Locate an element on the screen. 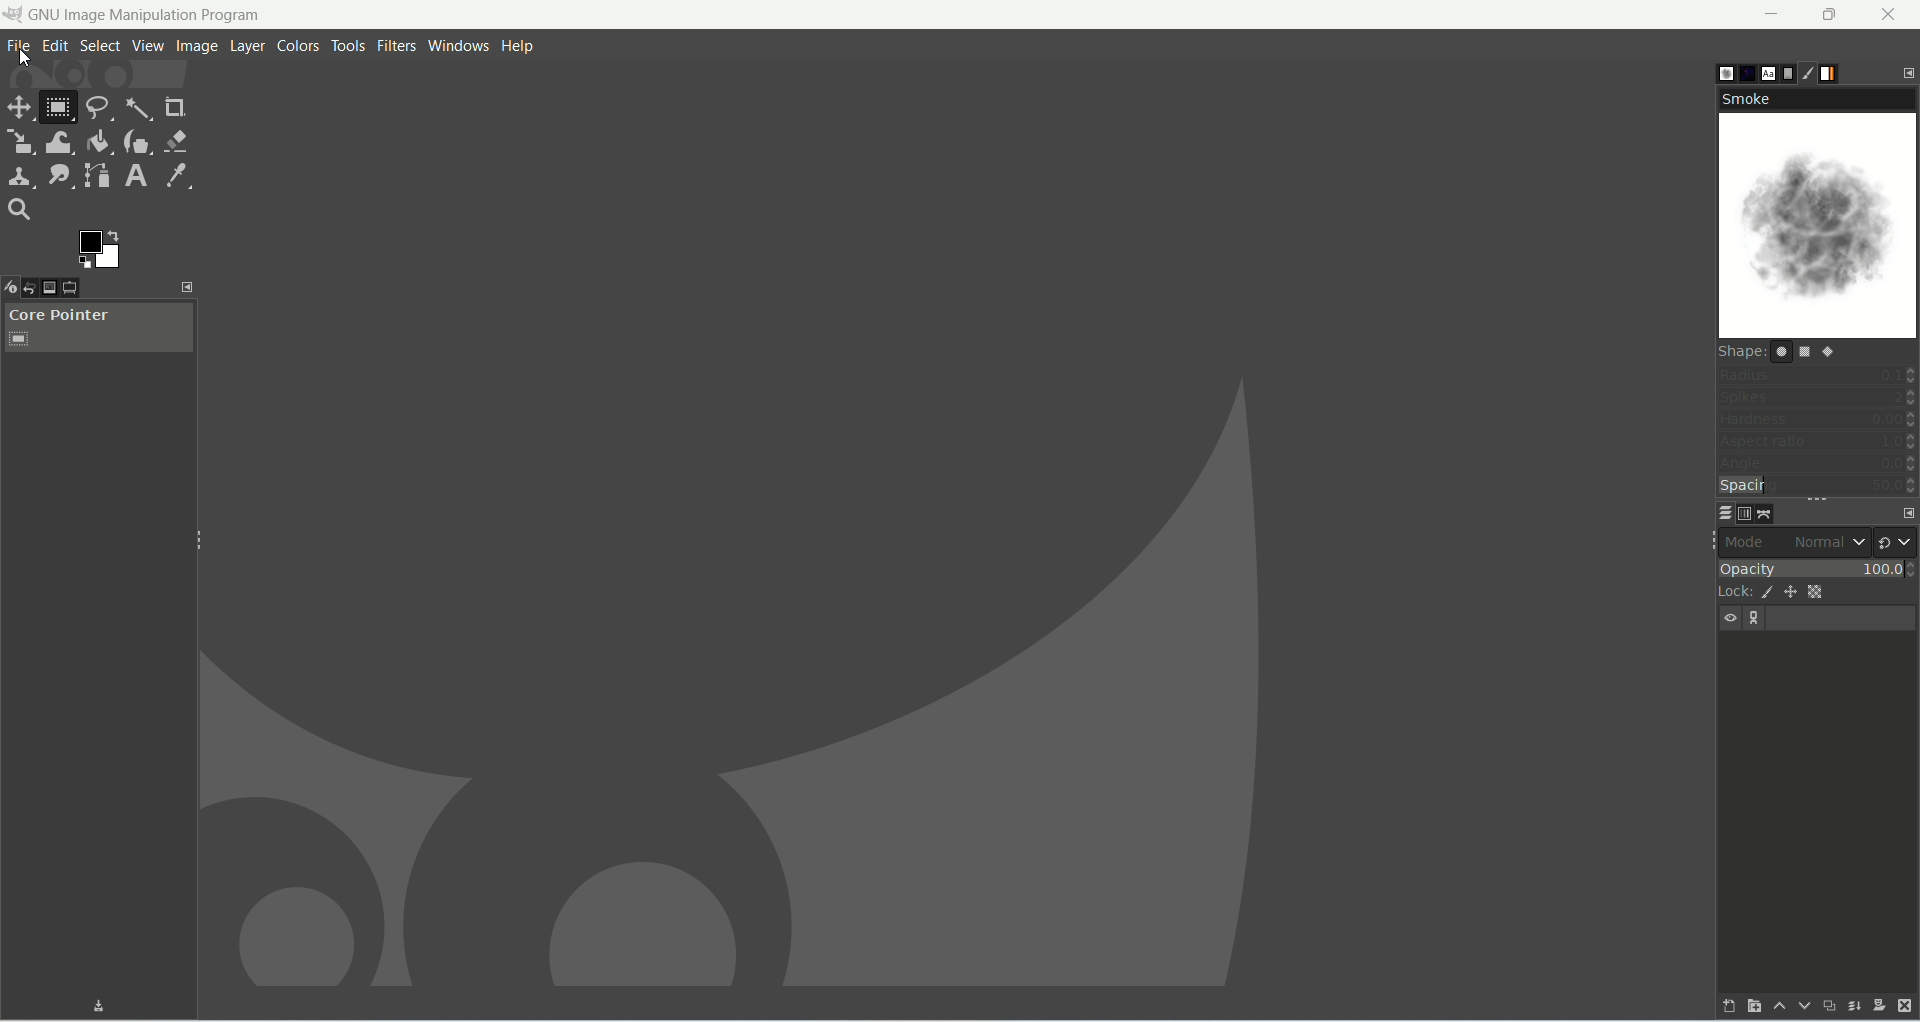 Image resolution: width=1920 pixels, height=1022 pixels. normal is located at coordinates (1828, 542).